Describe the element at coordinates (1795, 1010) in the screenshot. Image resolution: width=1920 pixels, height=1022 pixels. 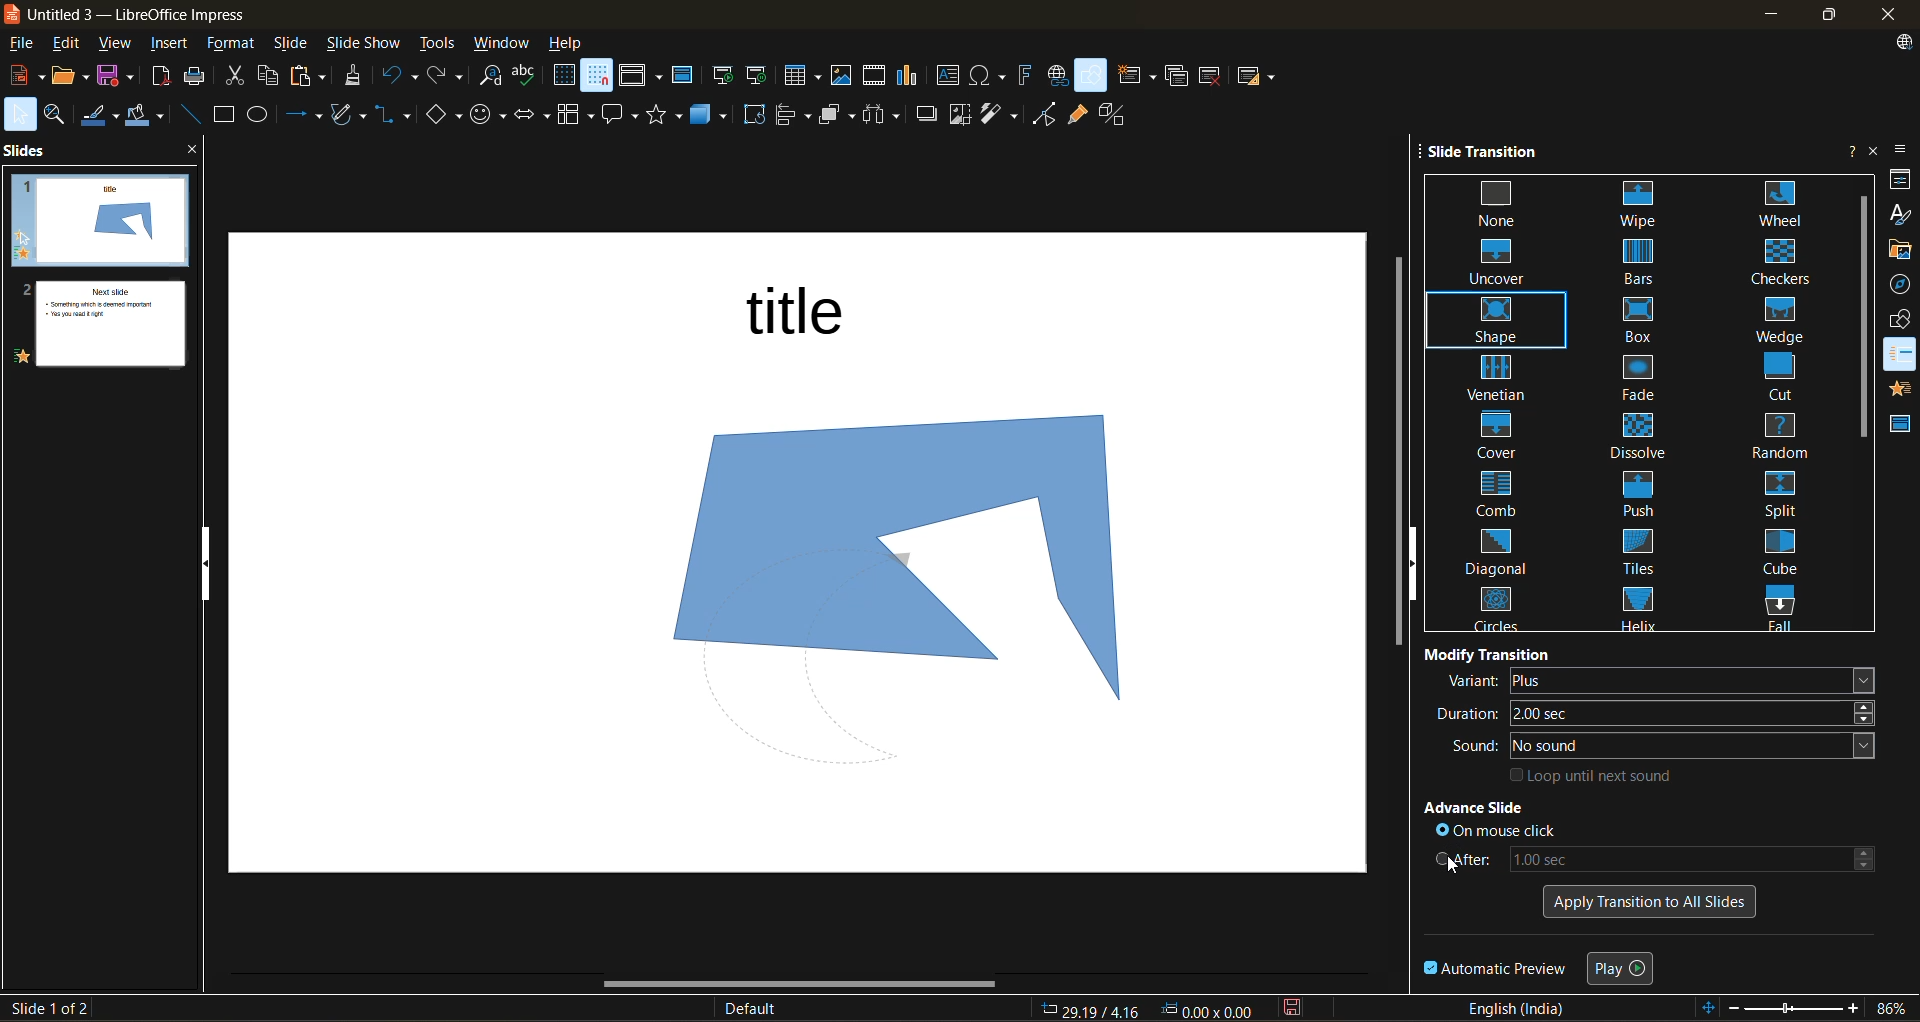
I see `zoom slider` at that location.